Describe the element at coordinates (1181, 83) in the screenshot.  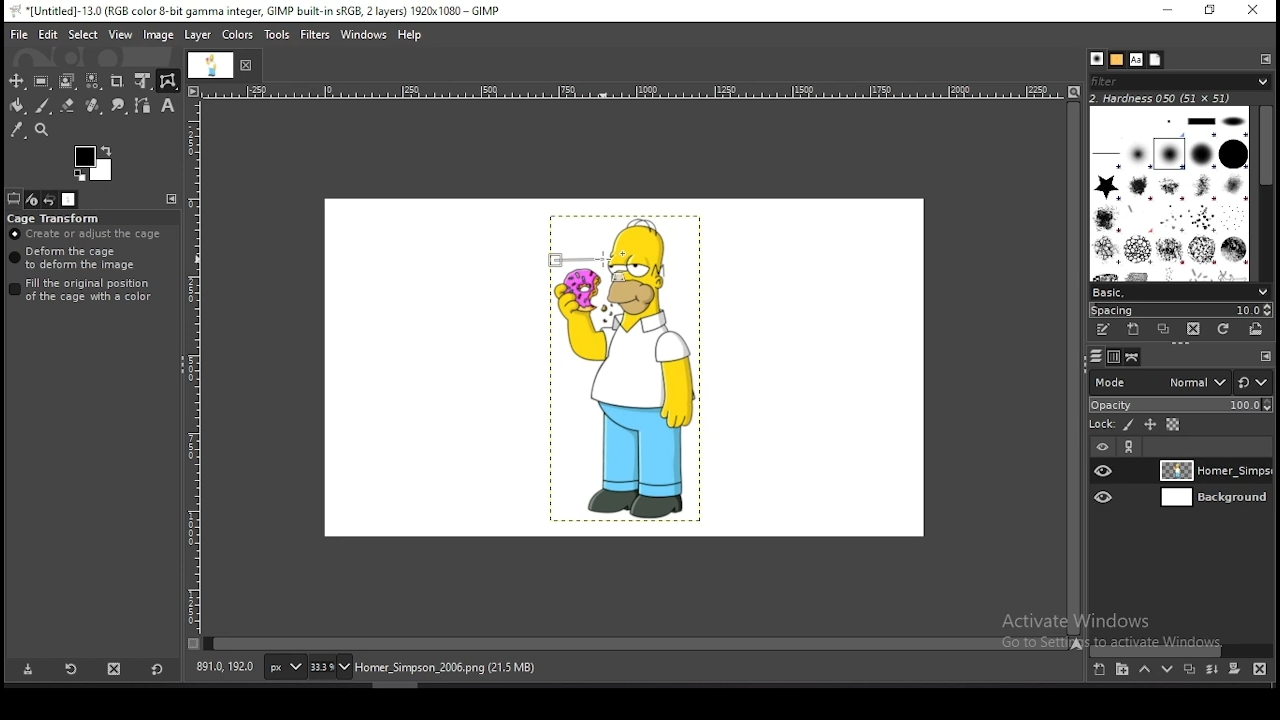
I see `filter brushes` at that location.